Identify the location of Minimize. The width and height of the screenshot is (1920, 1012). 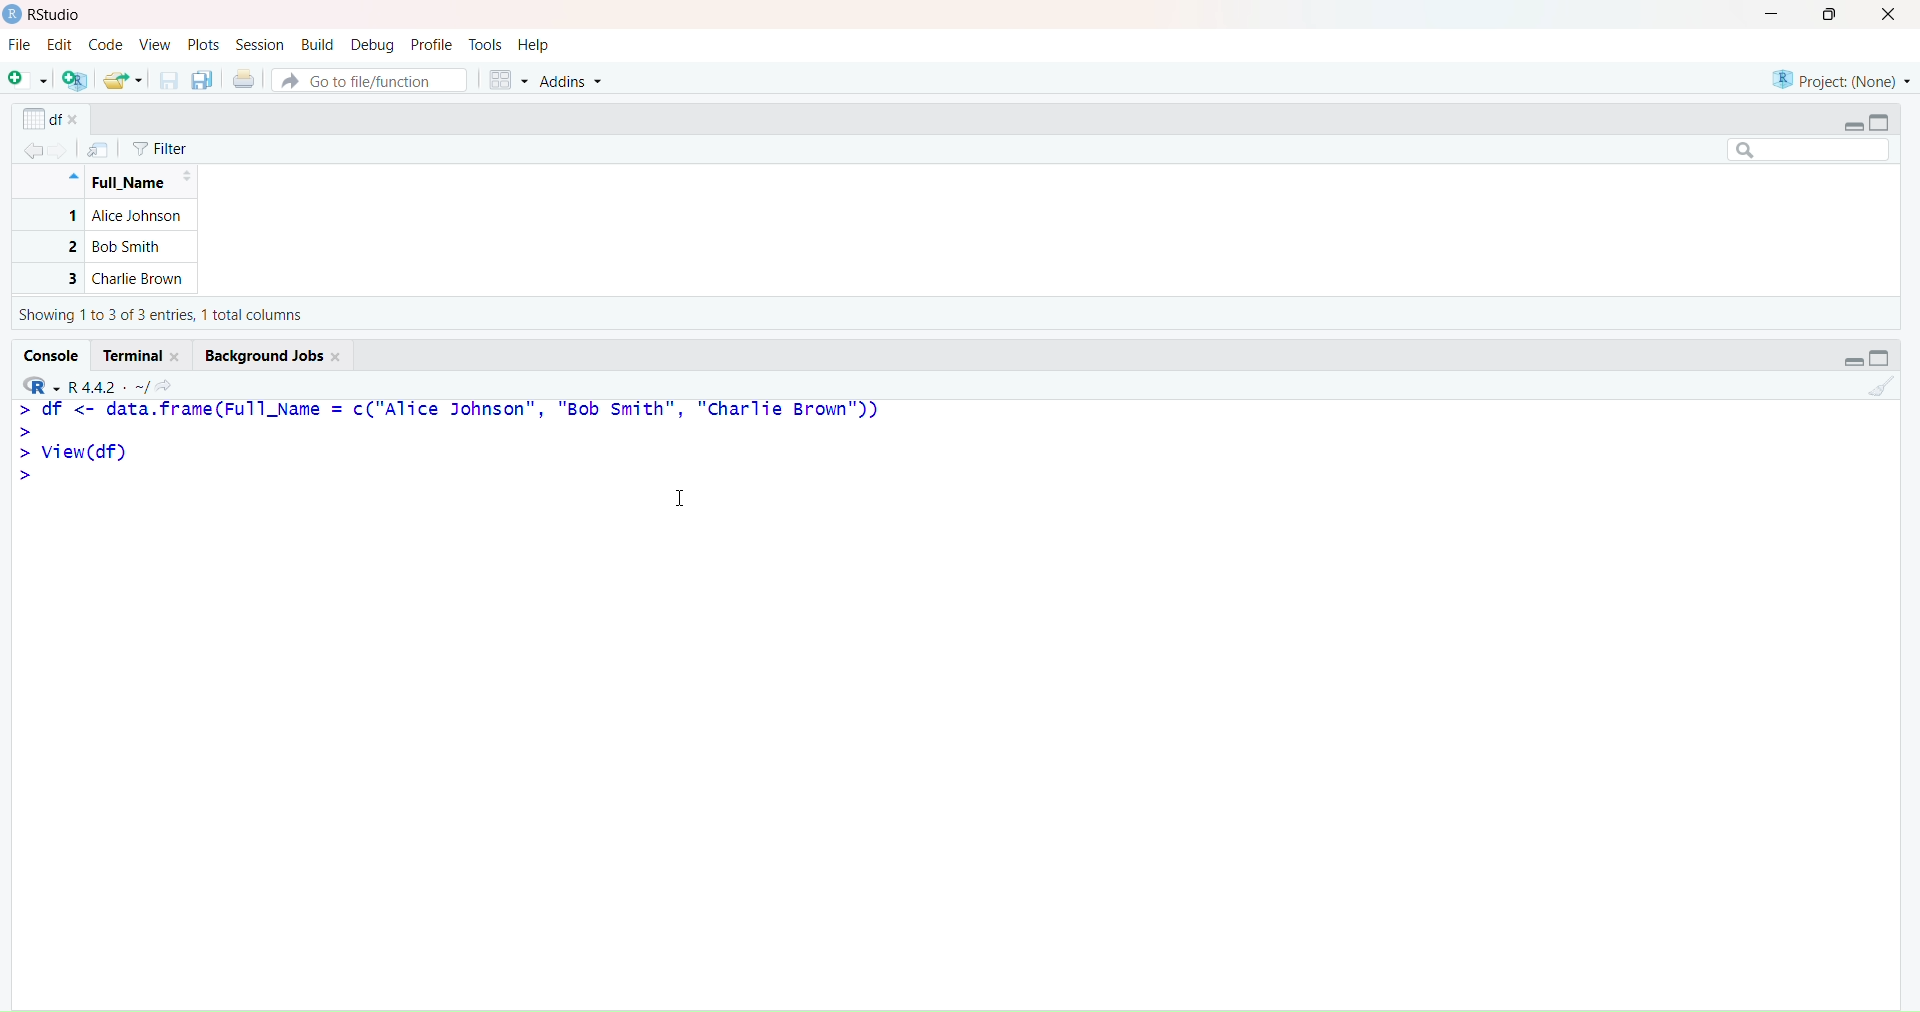
(1850, 359).